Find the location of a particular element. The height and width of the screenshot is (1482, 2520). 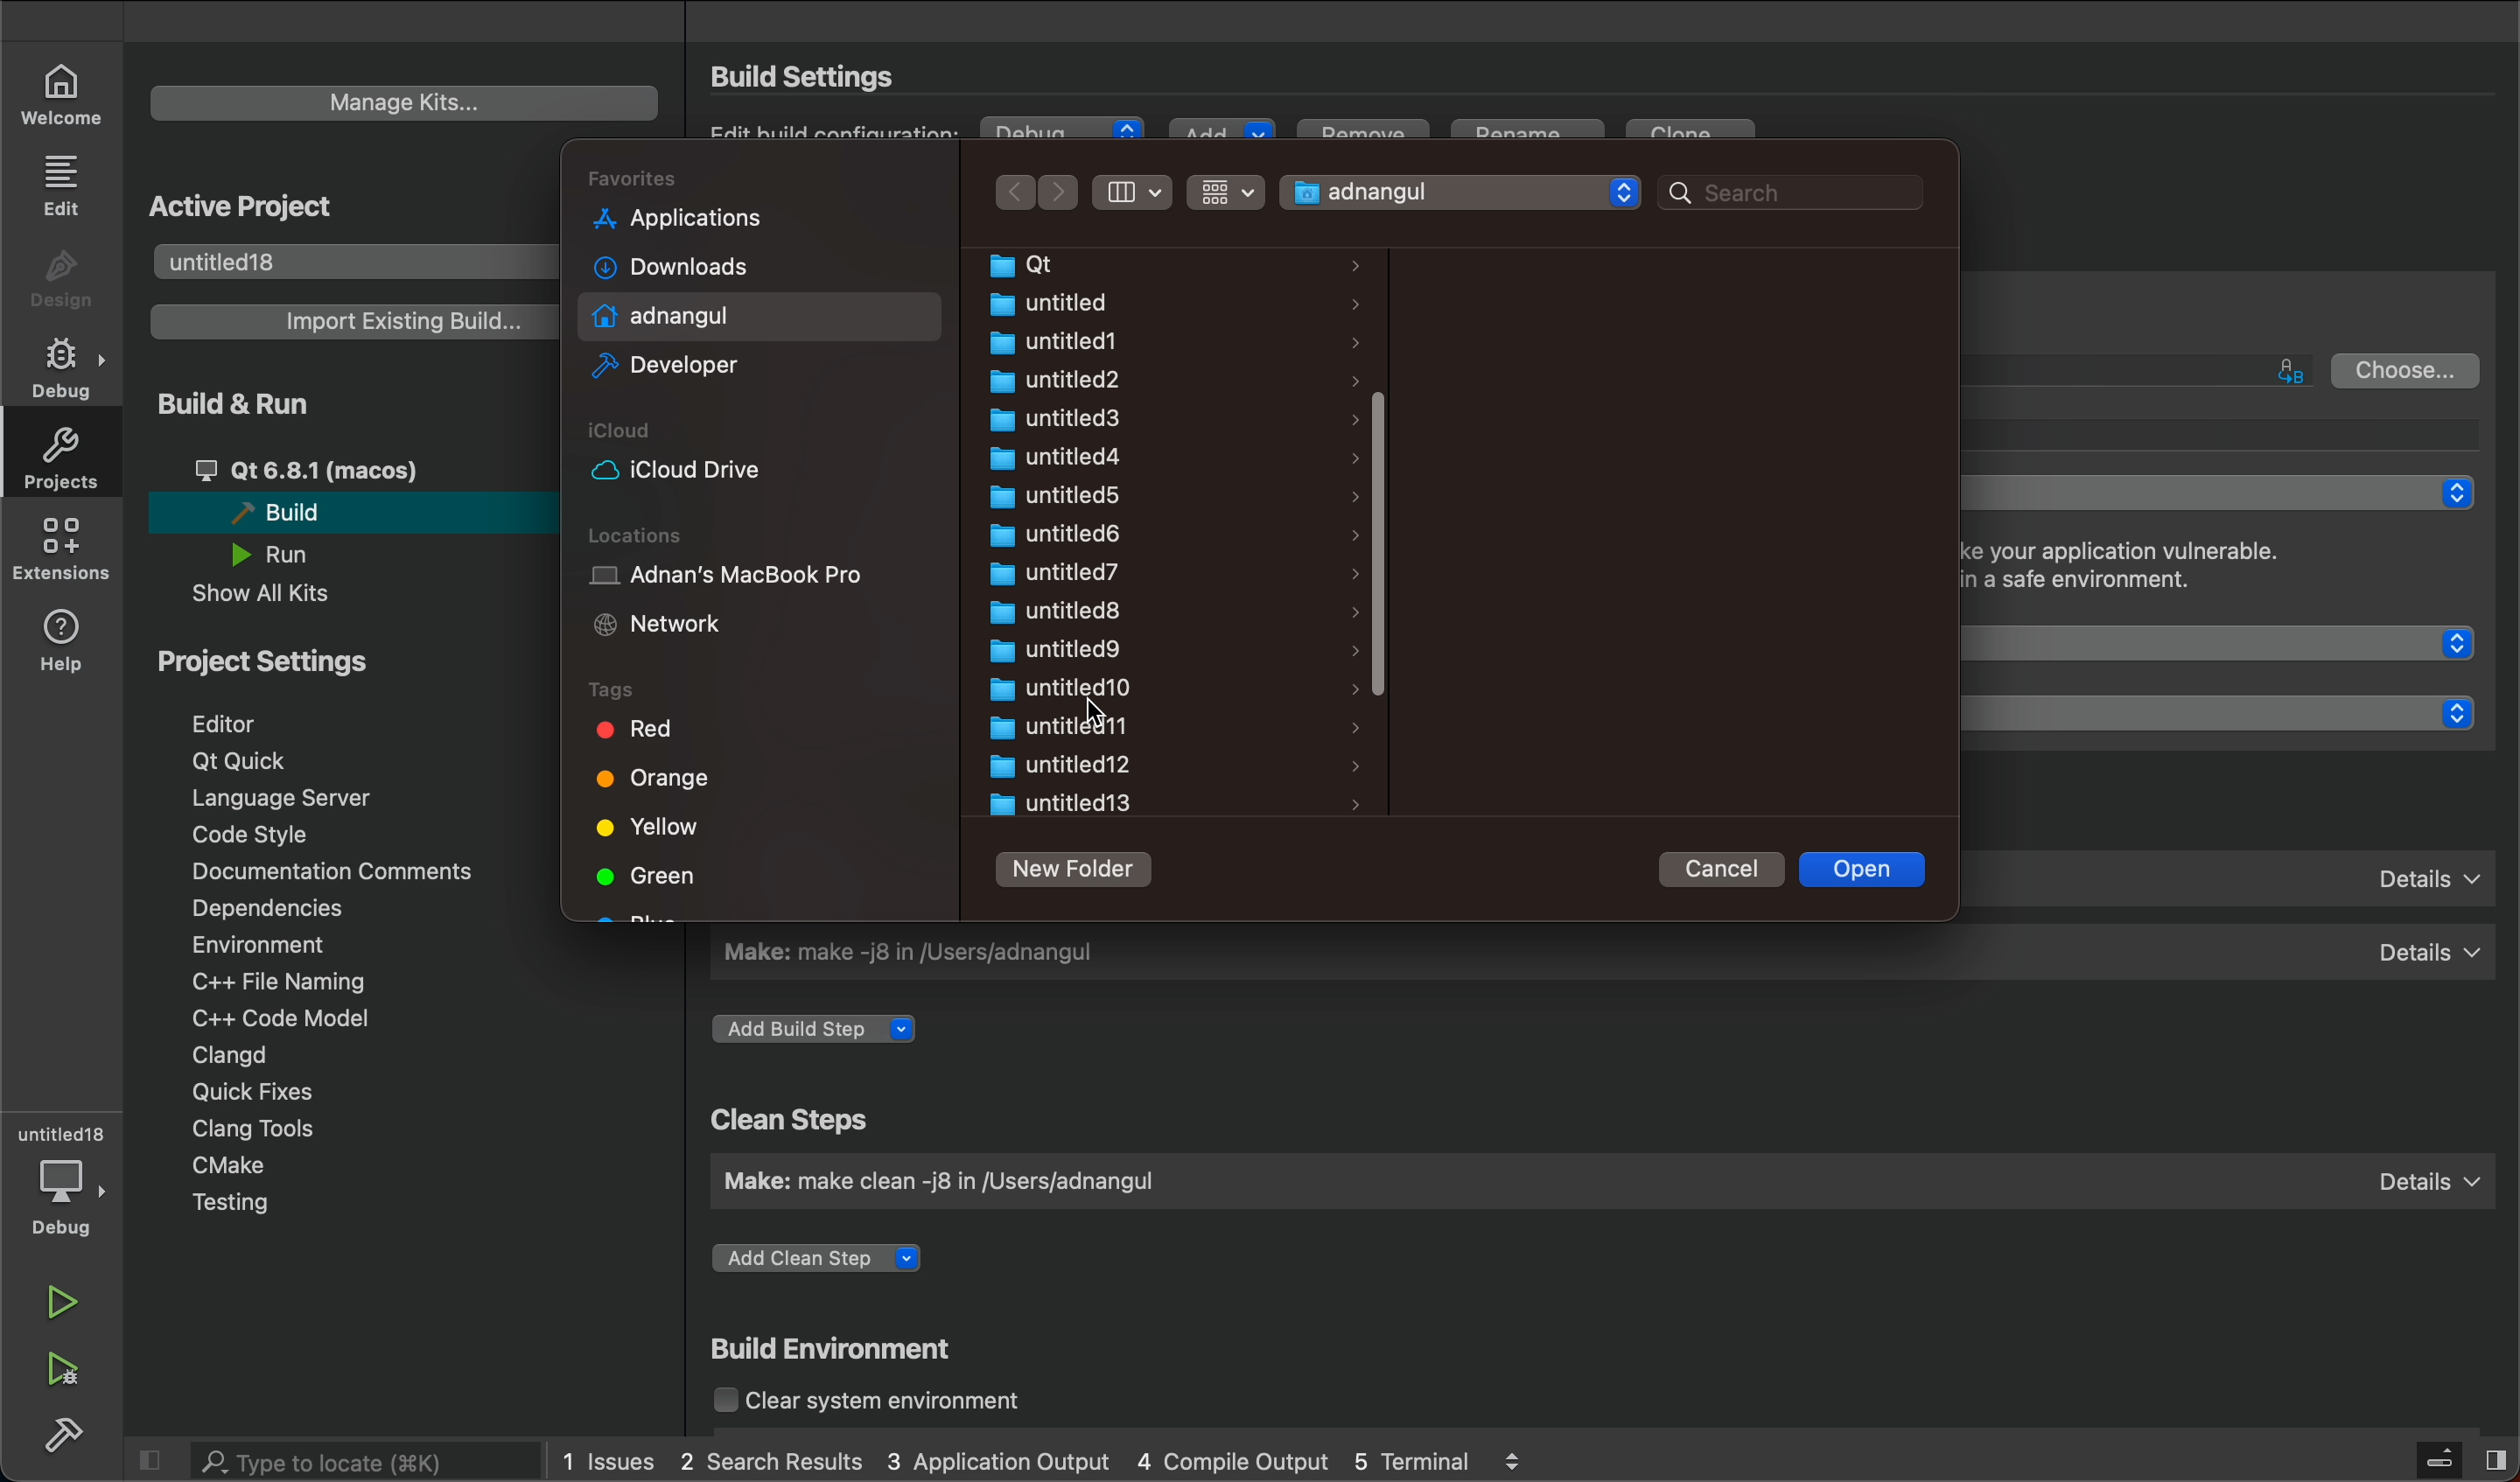

clean steps is located at coordinates (785, 1116).